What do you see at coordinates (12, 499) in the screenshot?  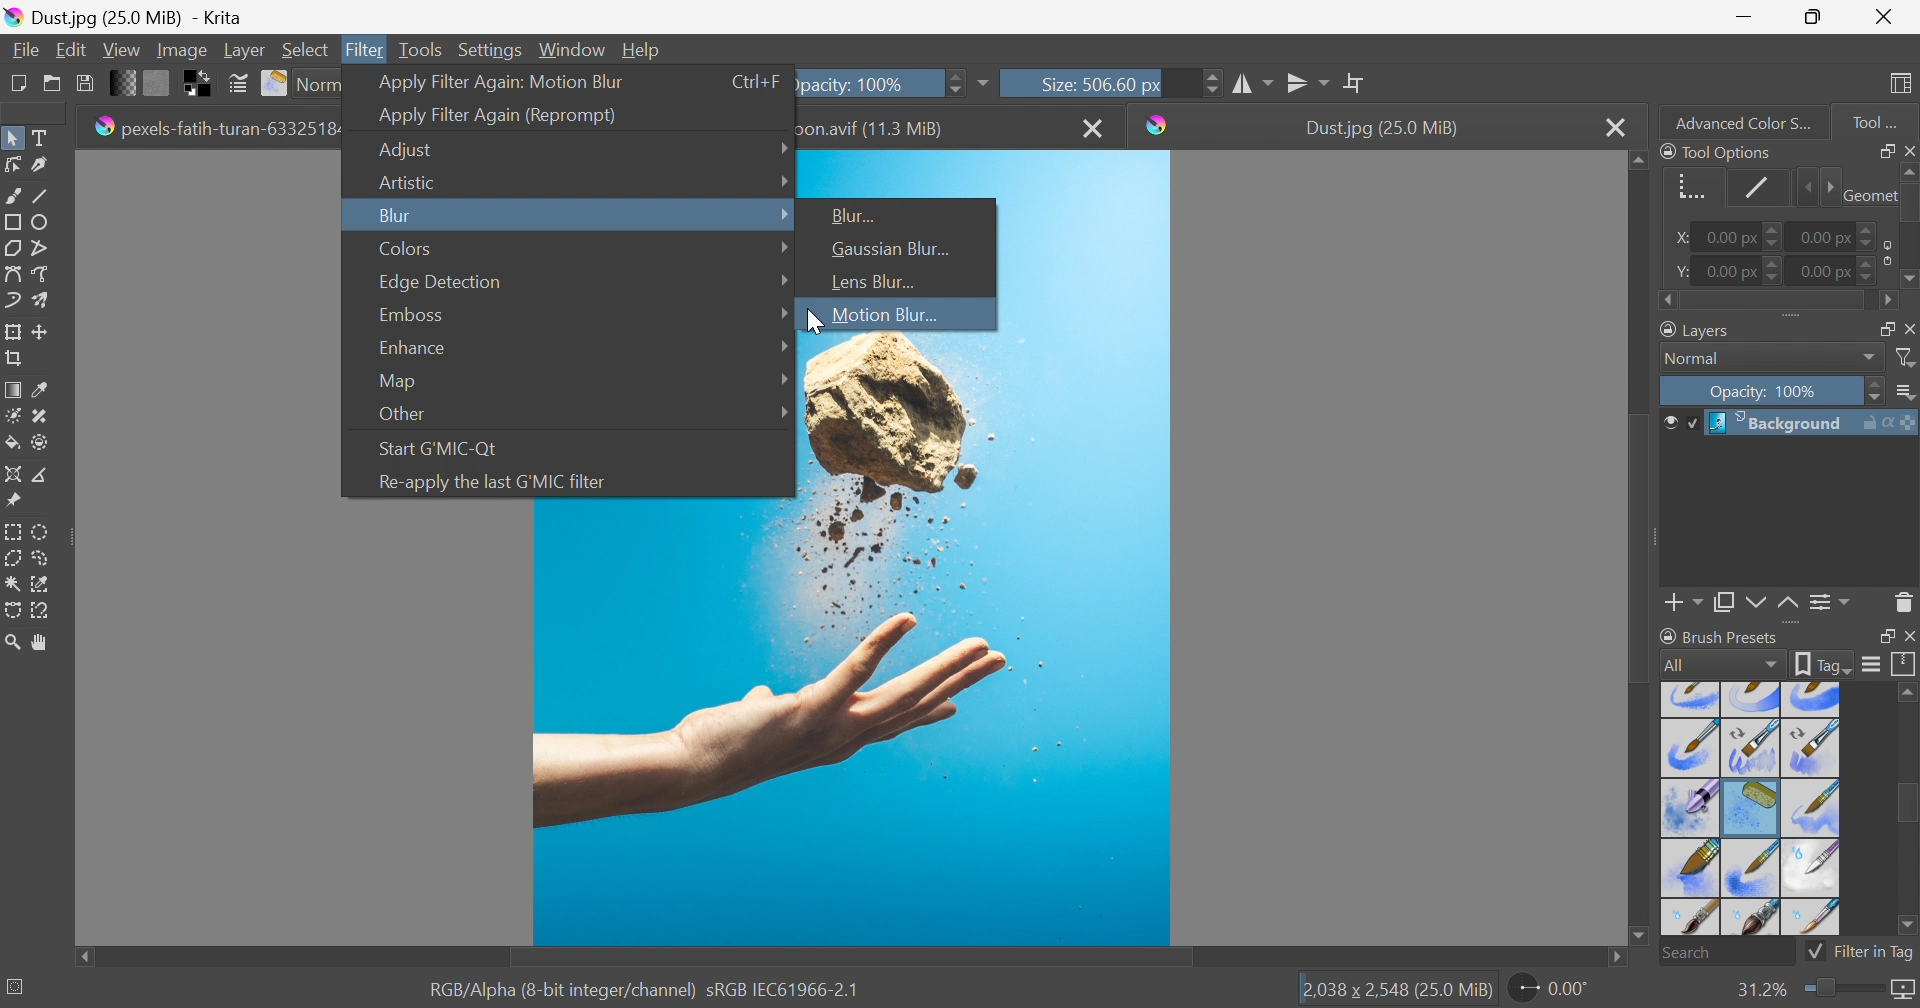 I see `Reference images tool` at bounding box center [12, 499].